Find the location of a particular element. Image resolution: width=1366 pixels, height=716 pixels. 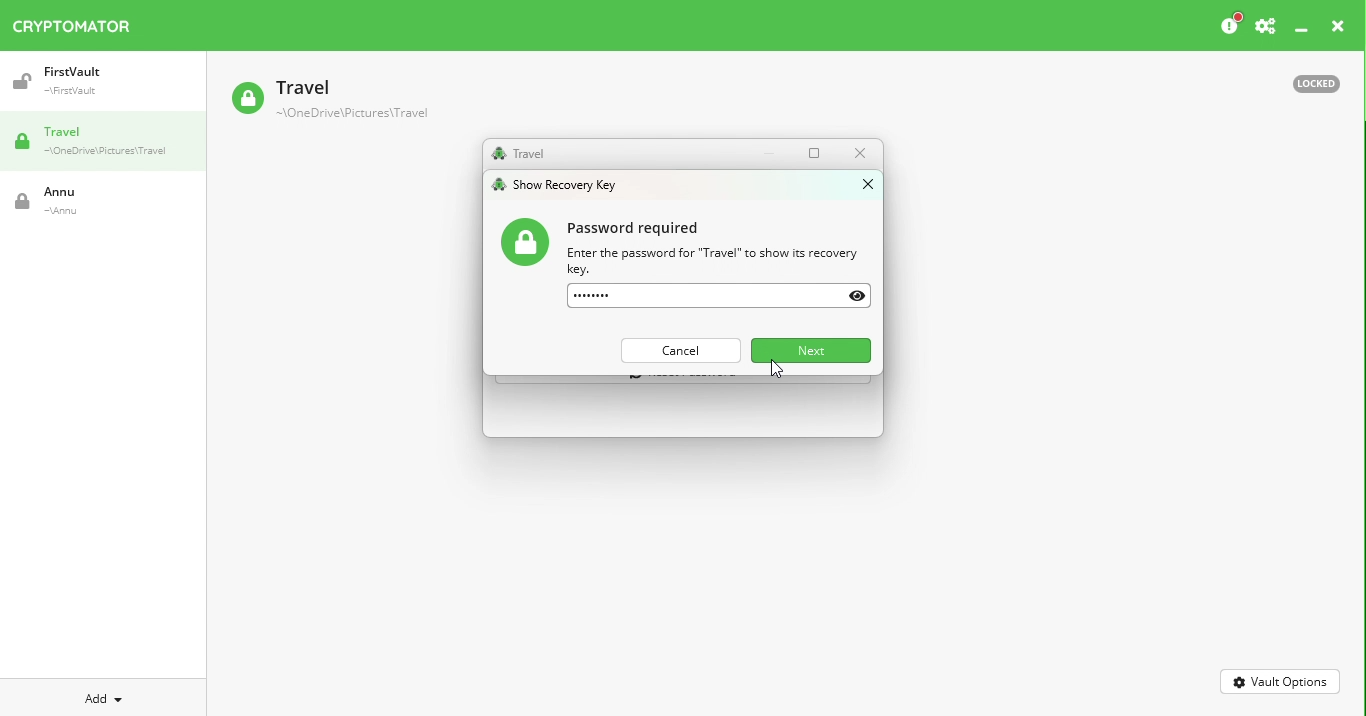

Add new vault is located at coordinates (104, 696).